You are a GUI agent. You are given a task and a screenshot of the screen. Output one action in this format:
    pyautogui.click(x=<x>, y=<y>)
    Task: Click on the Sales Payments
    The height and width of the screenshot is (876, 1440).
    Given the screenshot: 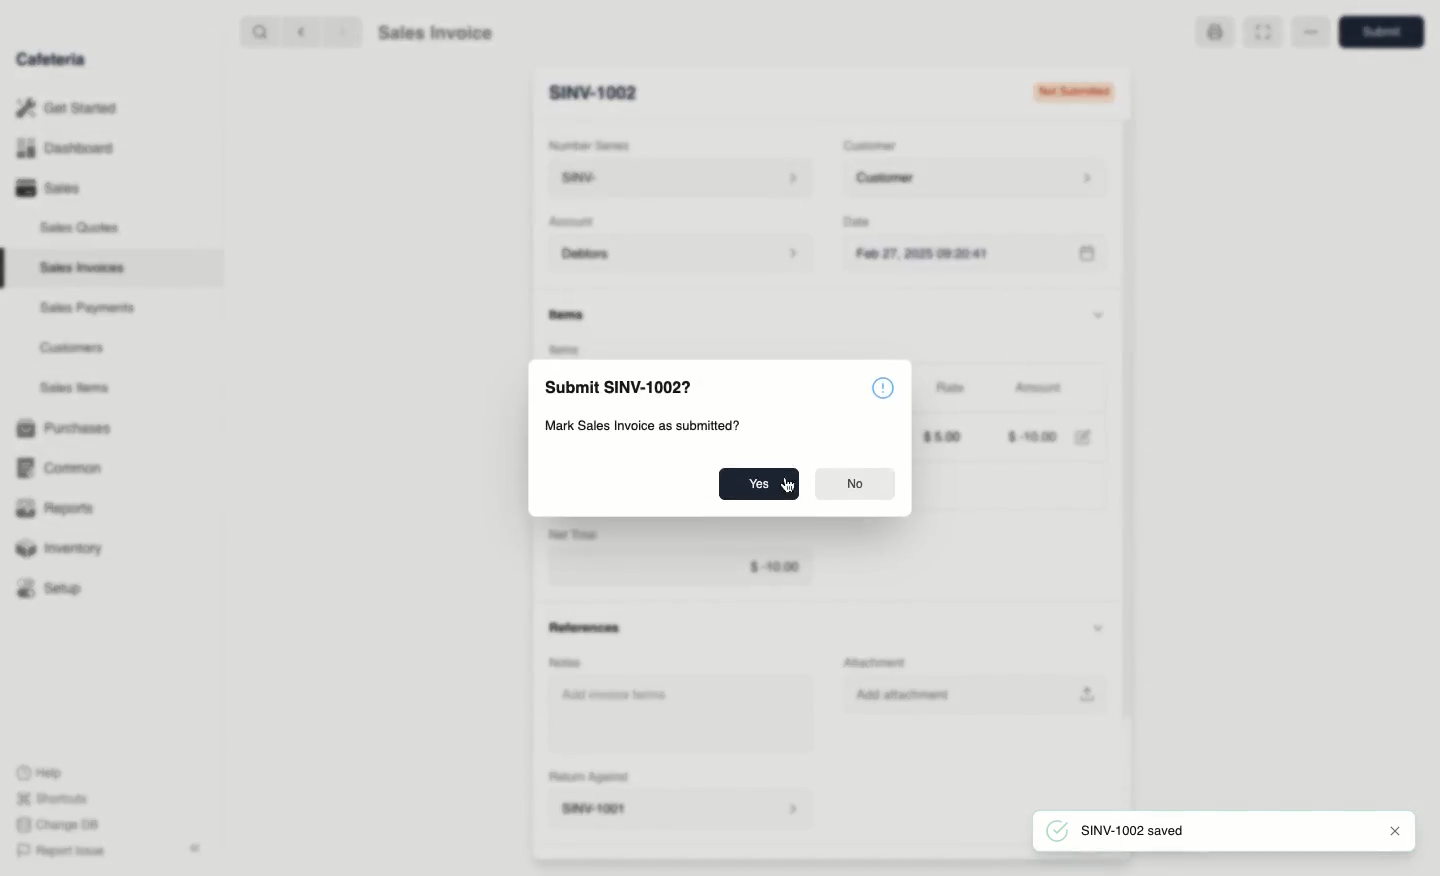 What is the action you would take?
    pyautogui.click(x=88, y=309)
    